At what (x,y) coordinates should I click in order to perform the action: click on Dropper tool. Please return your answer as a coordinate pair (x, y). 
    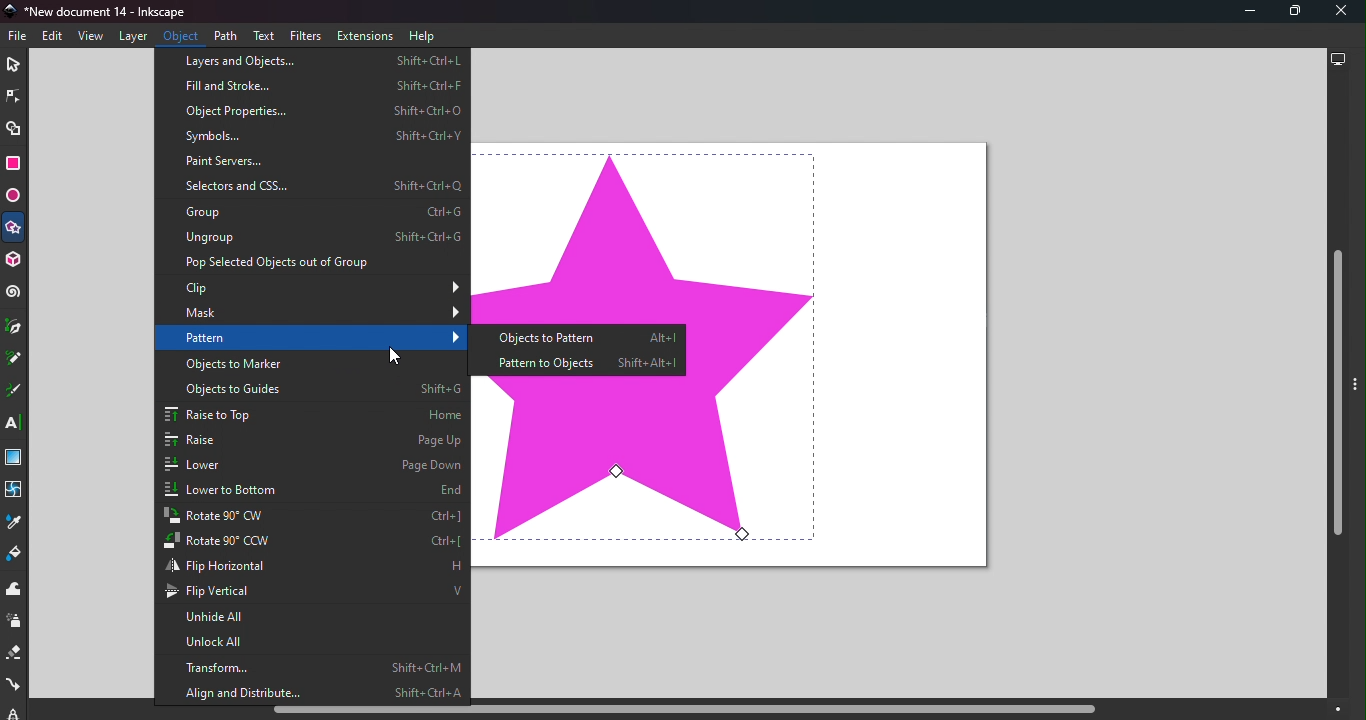
    Looking at the image, I should click on (12, 526).